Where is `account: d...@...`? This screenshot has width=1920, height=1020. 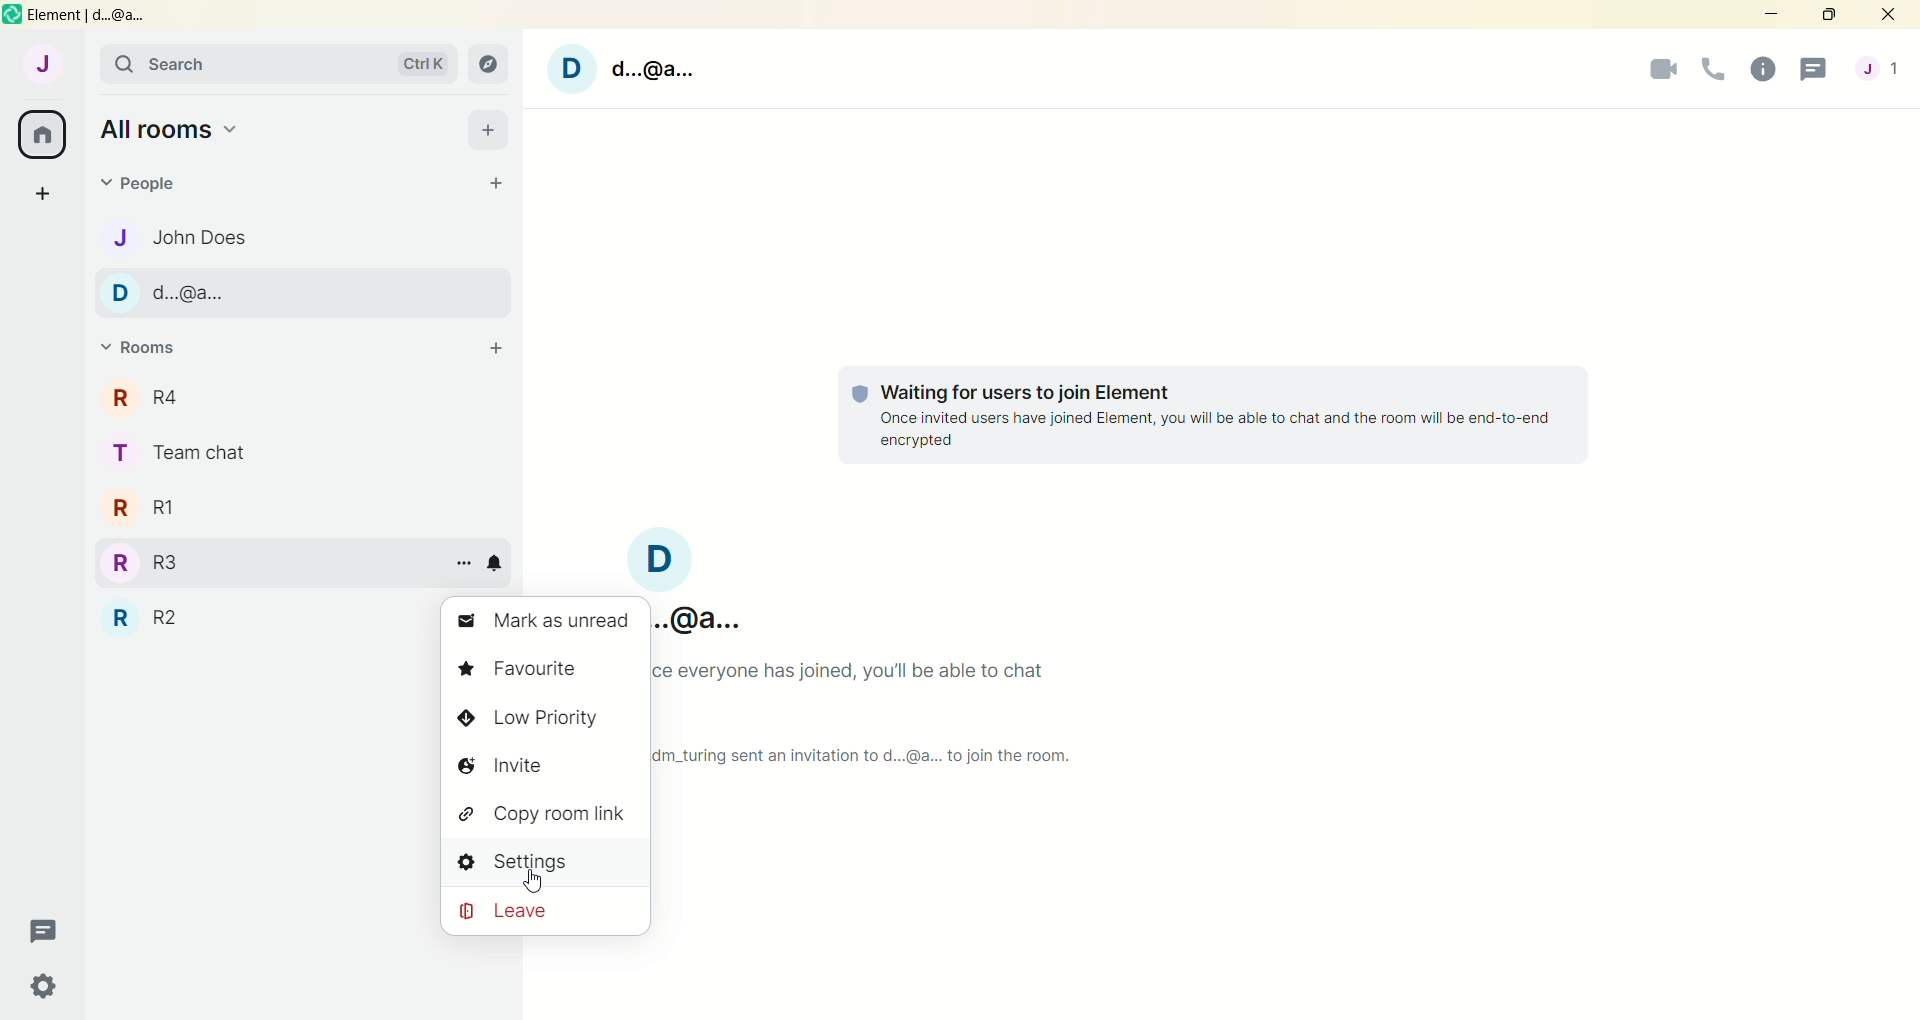
account: d...@... is located at coordinates (616, 66).